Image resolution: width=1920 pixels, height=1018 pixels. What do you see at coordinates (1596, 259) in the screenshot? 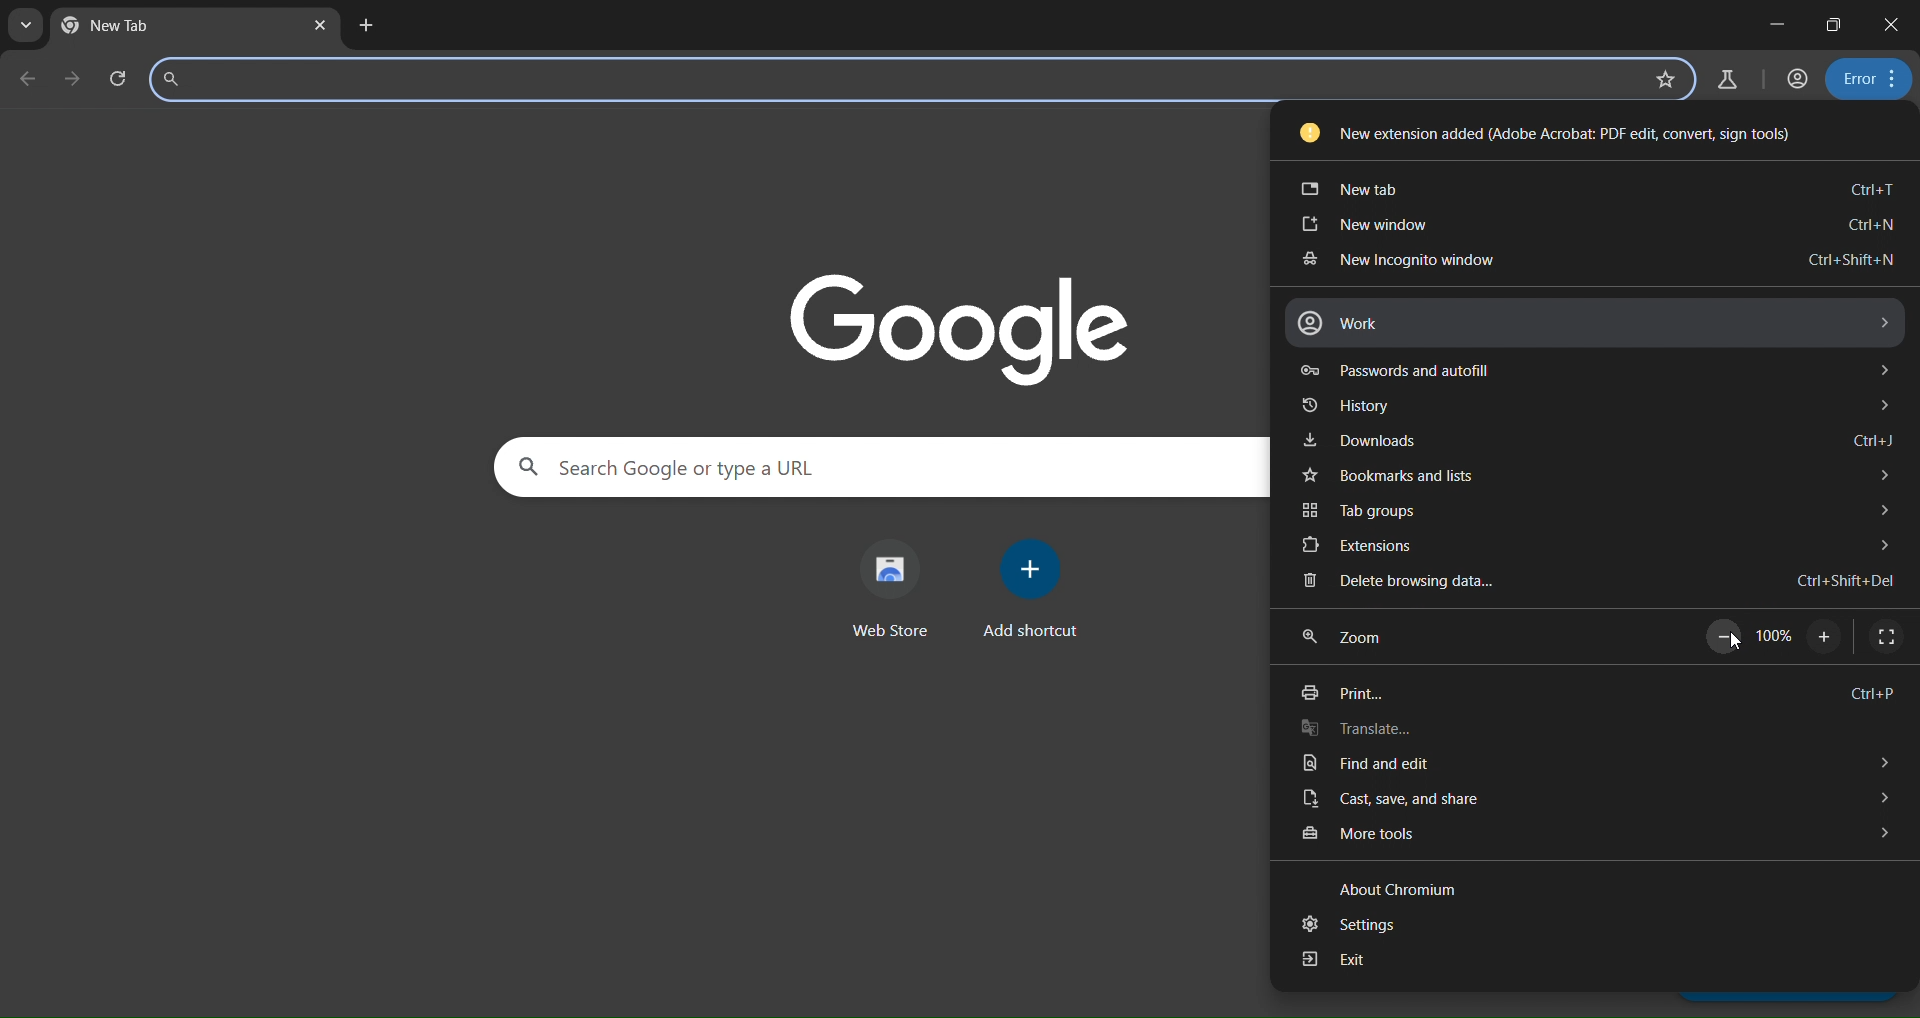
I see `new incognito window` at bounding box center [1596, 259].